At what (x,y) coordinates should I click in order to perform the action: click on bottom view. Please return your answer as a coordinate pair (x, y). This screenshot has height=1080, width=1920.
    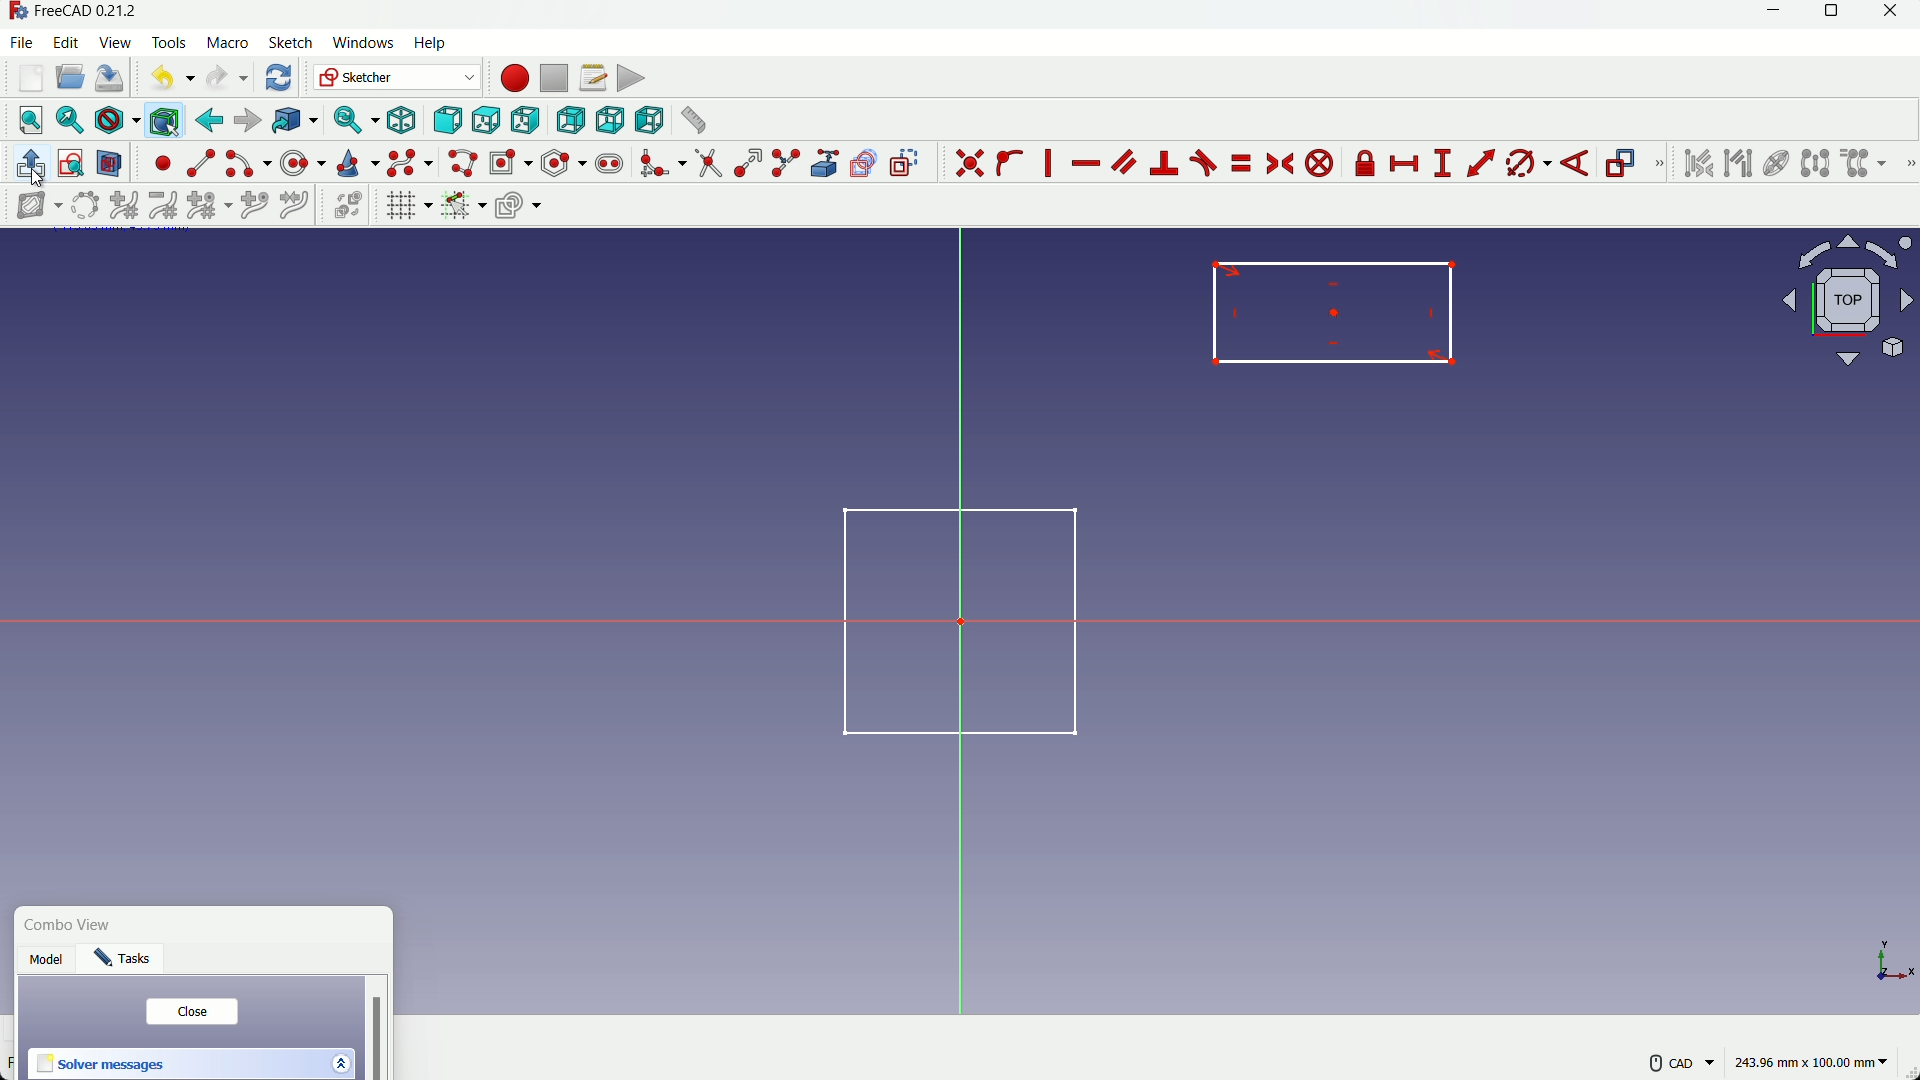
    Looking at the image, I should click on (609, 120).